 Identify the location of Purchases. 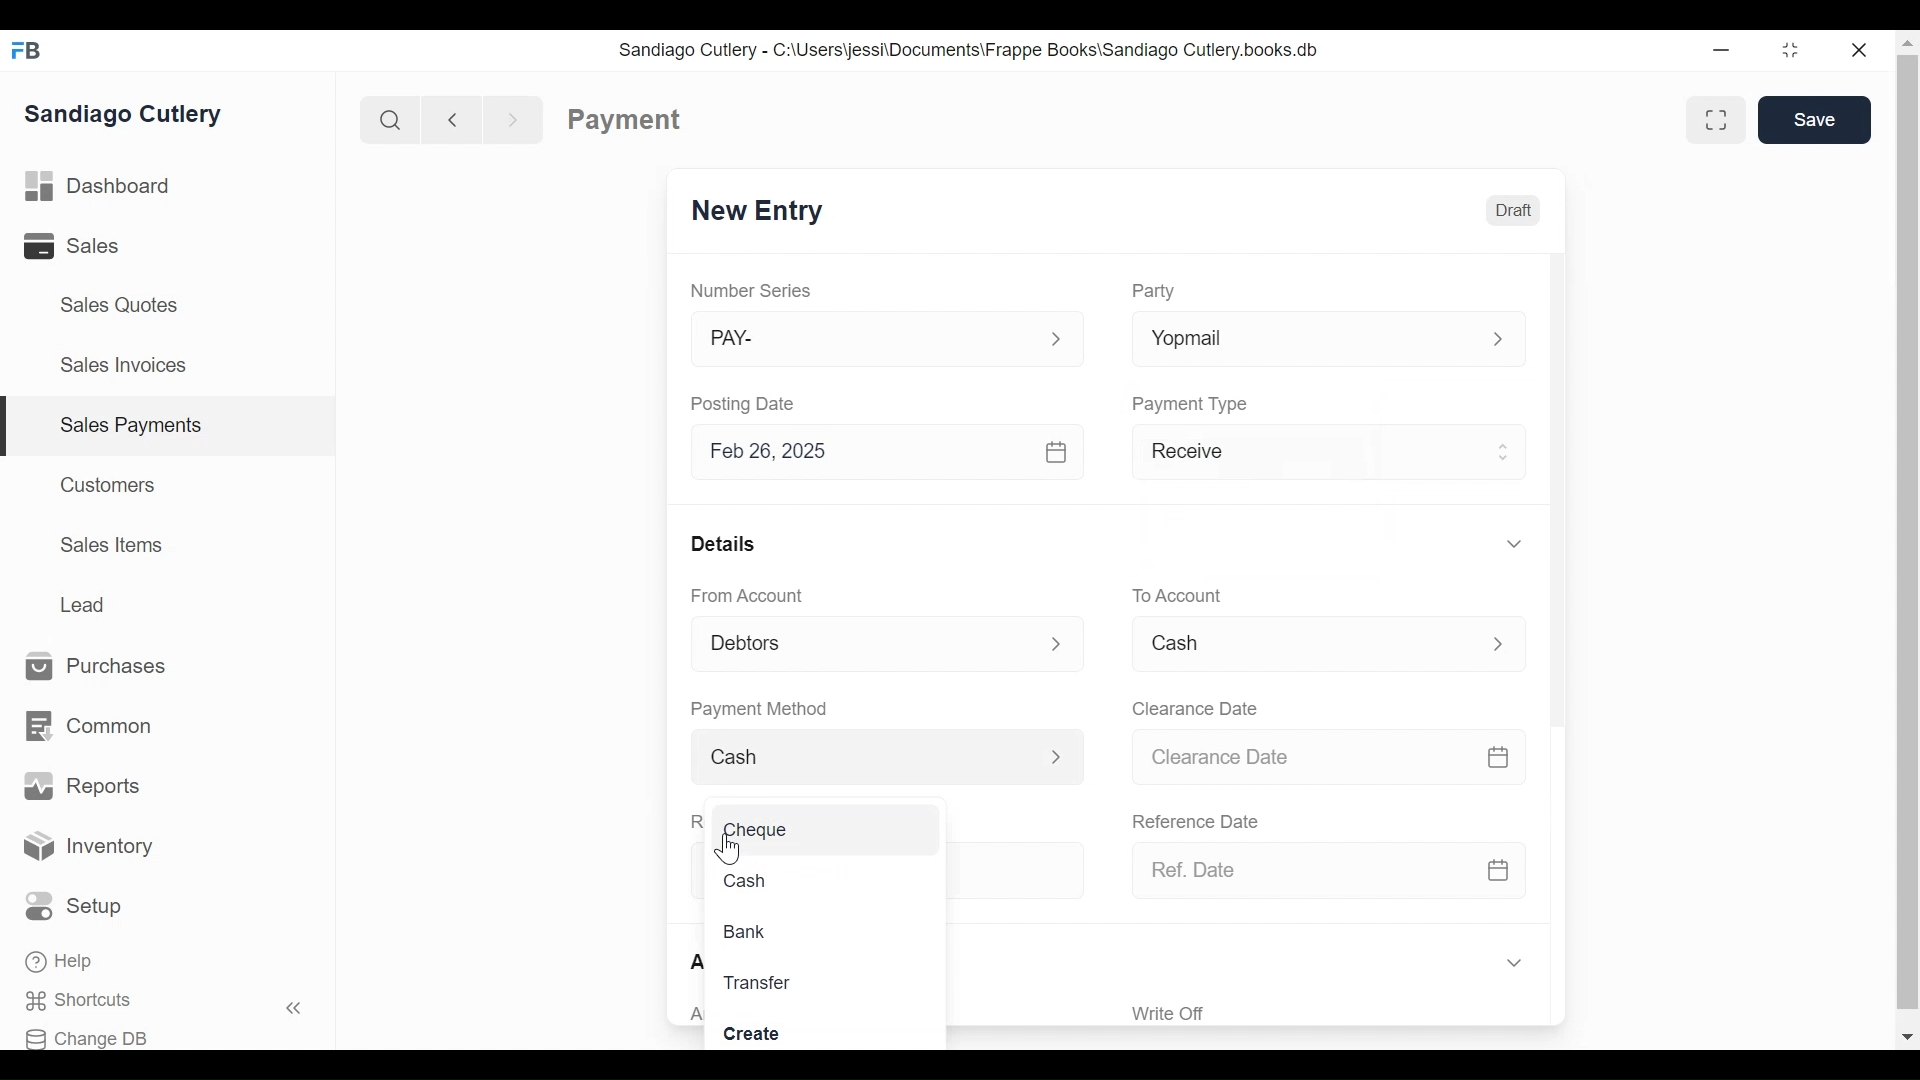
(97, 667).